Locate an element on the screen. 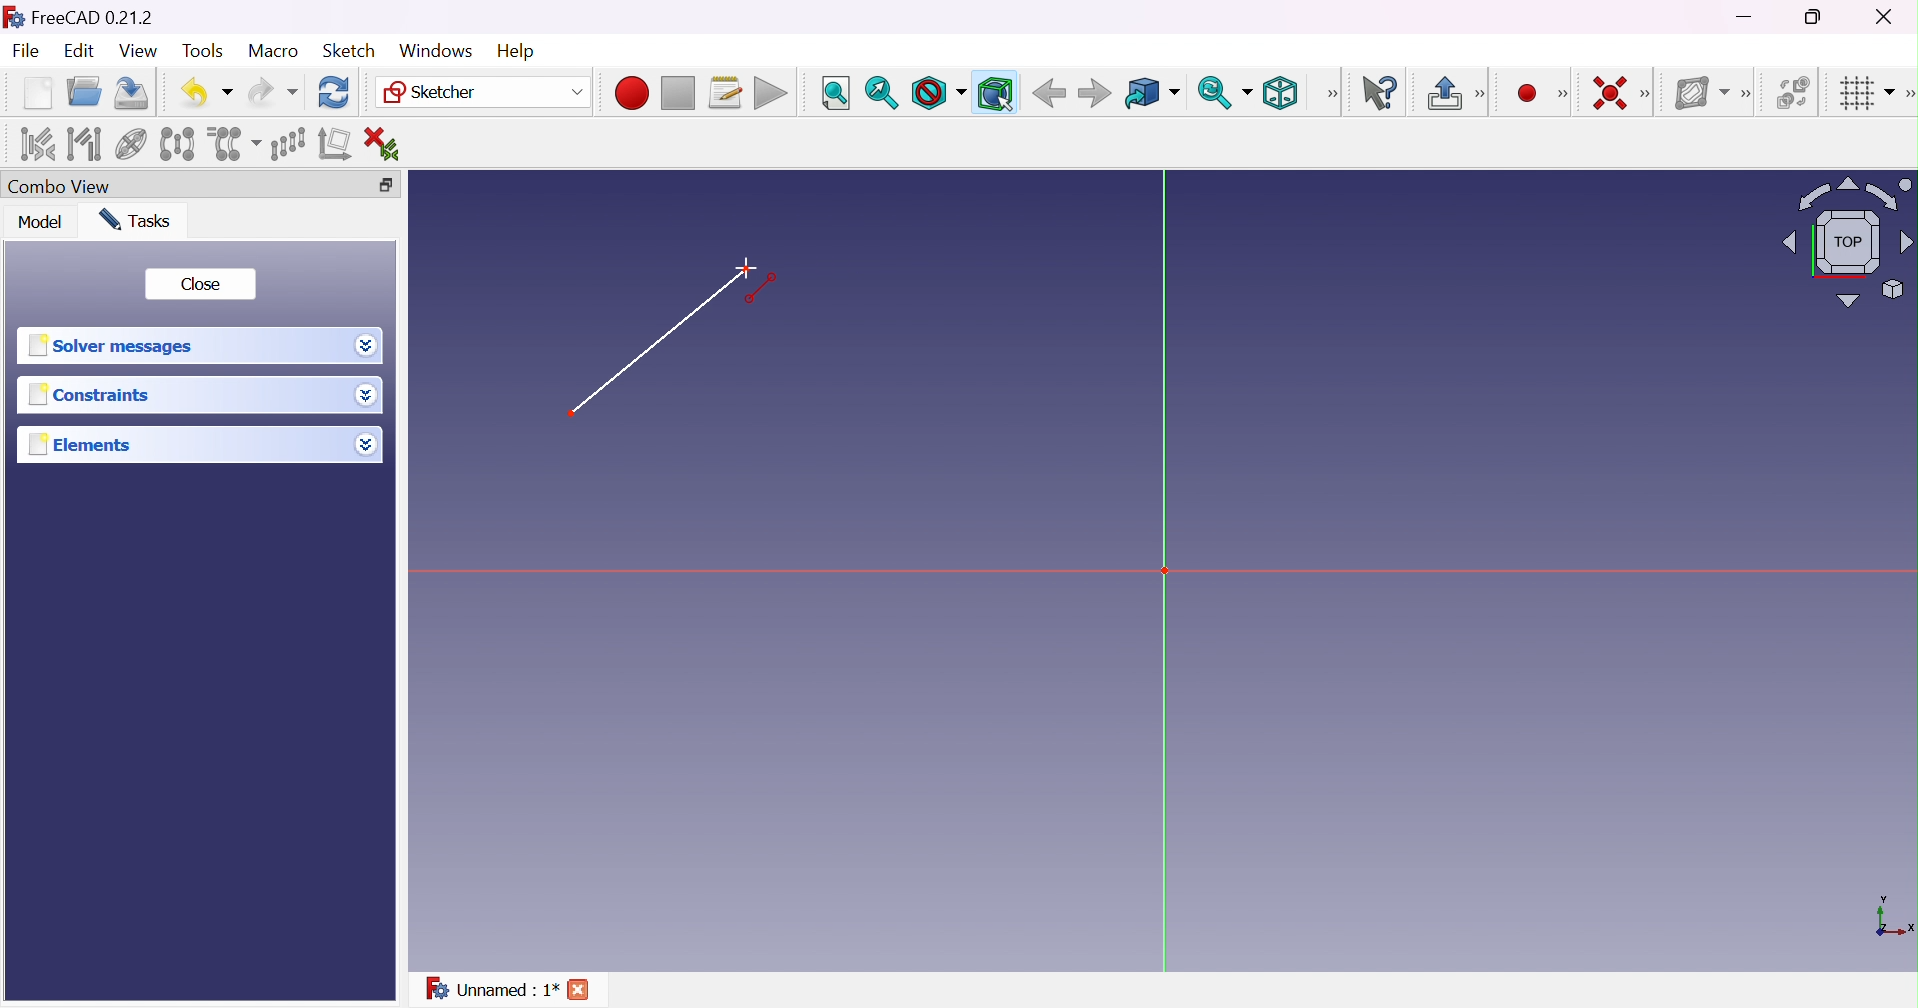  Windows is located at coordinates (434, 50).